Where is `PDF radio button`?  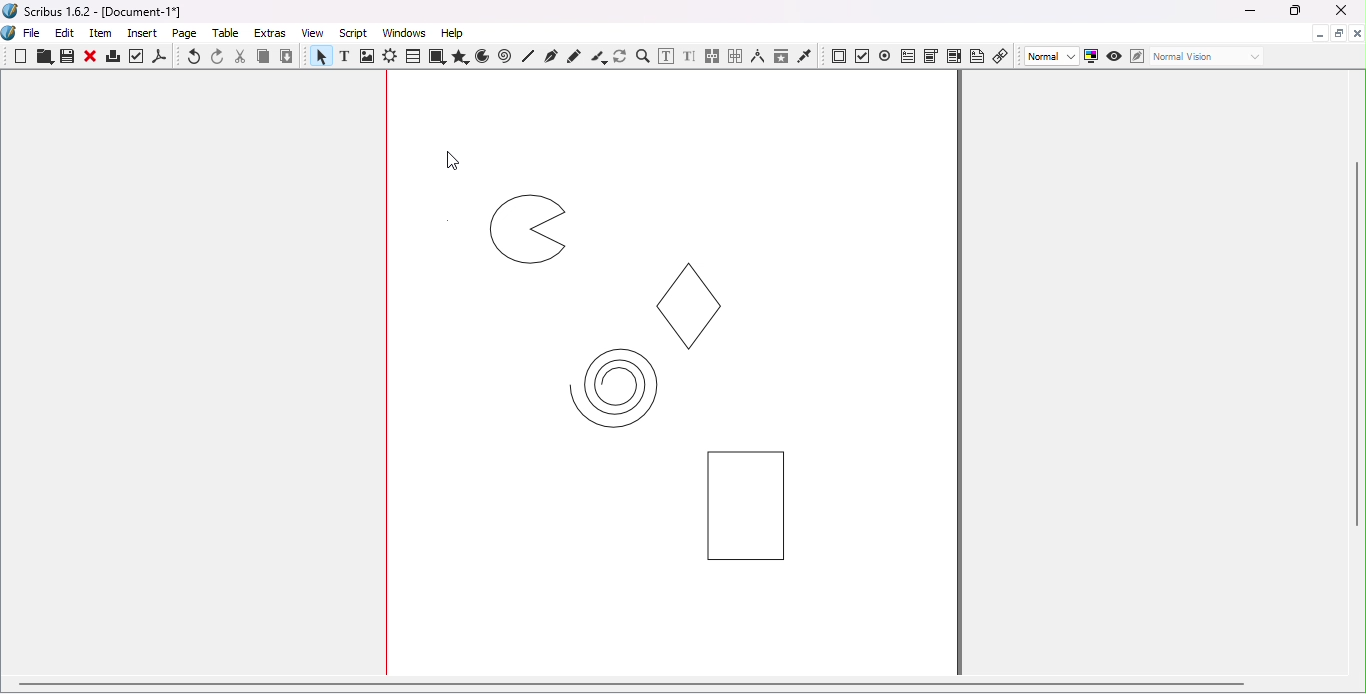 PDF radio button is located at coordinates (885, 55).